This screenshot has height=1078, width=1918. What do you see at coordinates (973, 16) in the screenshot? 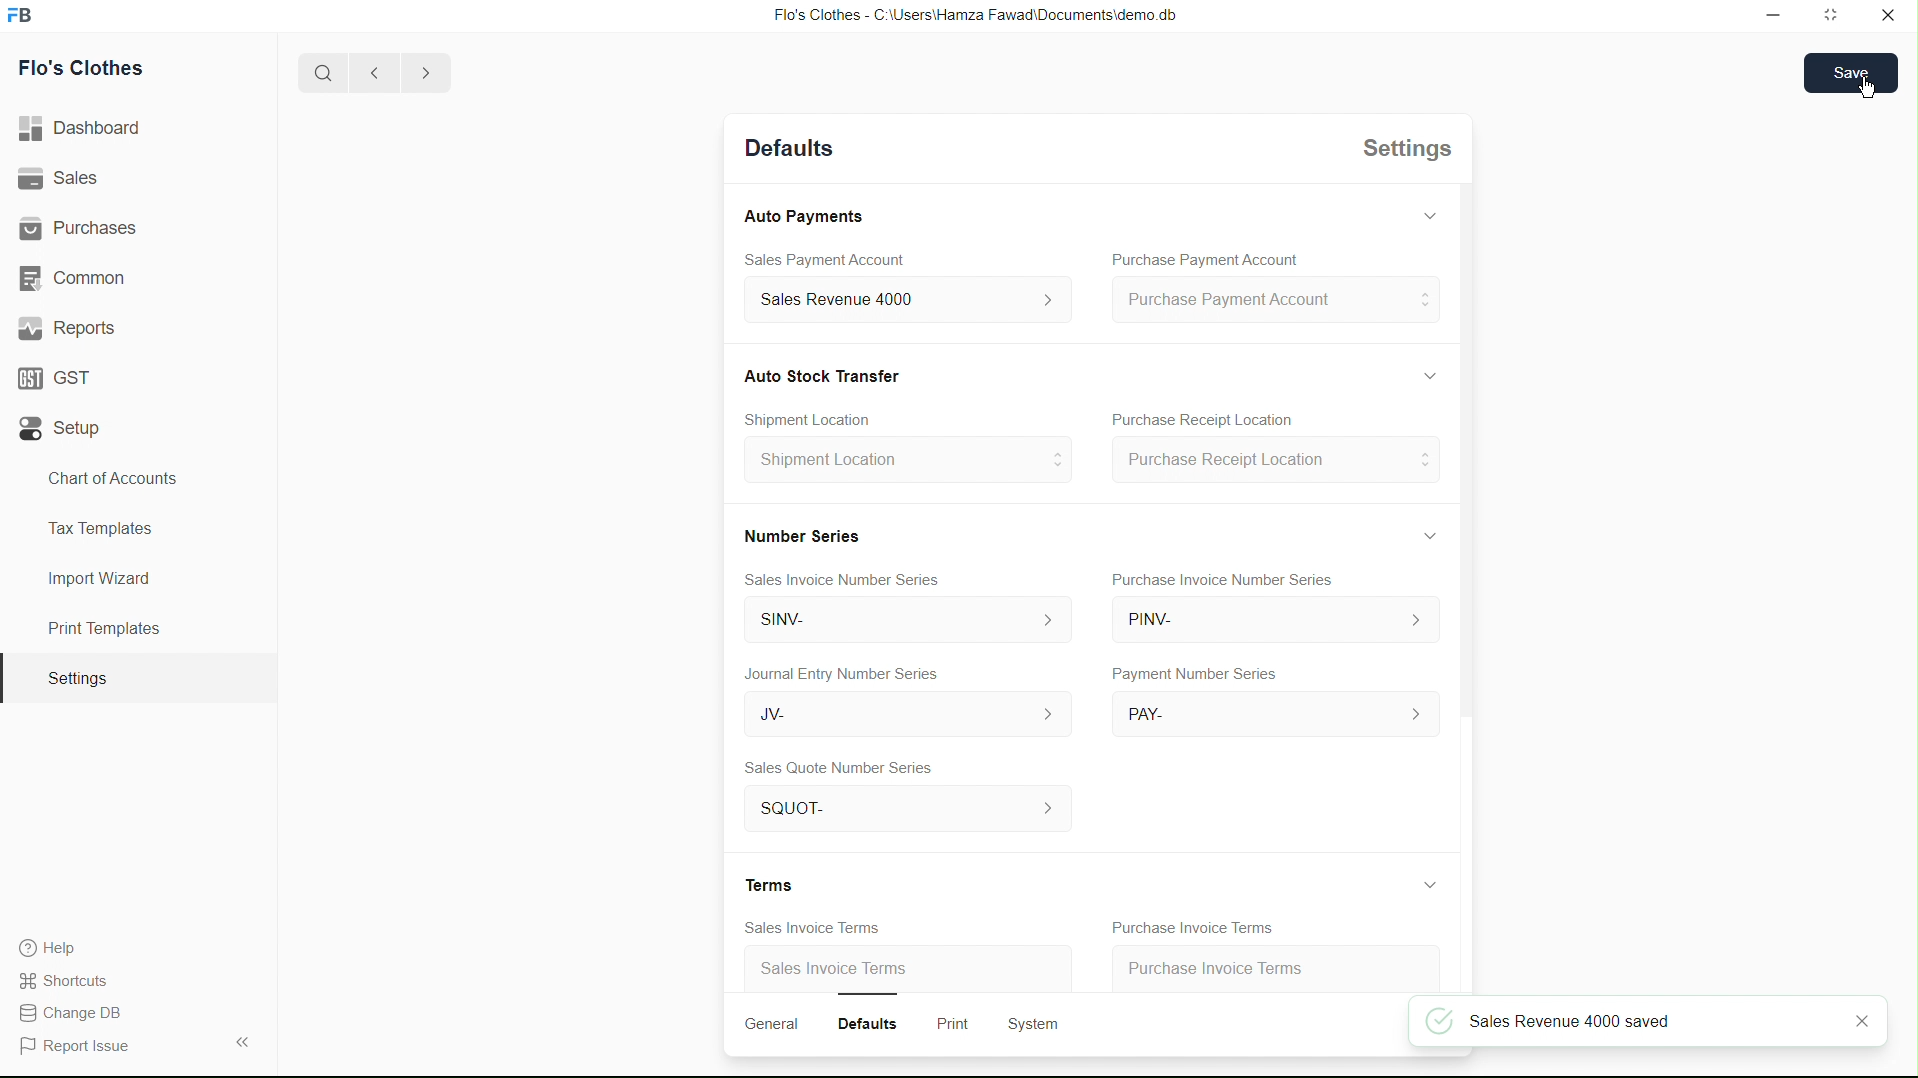
I see `Flo's Clothes - C:\Users\Hamza Fawad\Documents\demo db` at bounding box center [973, 16].